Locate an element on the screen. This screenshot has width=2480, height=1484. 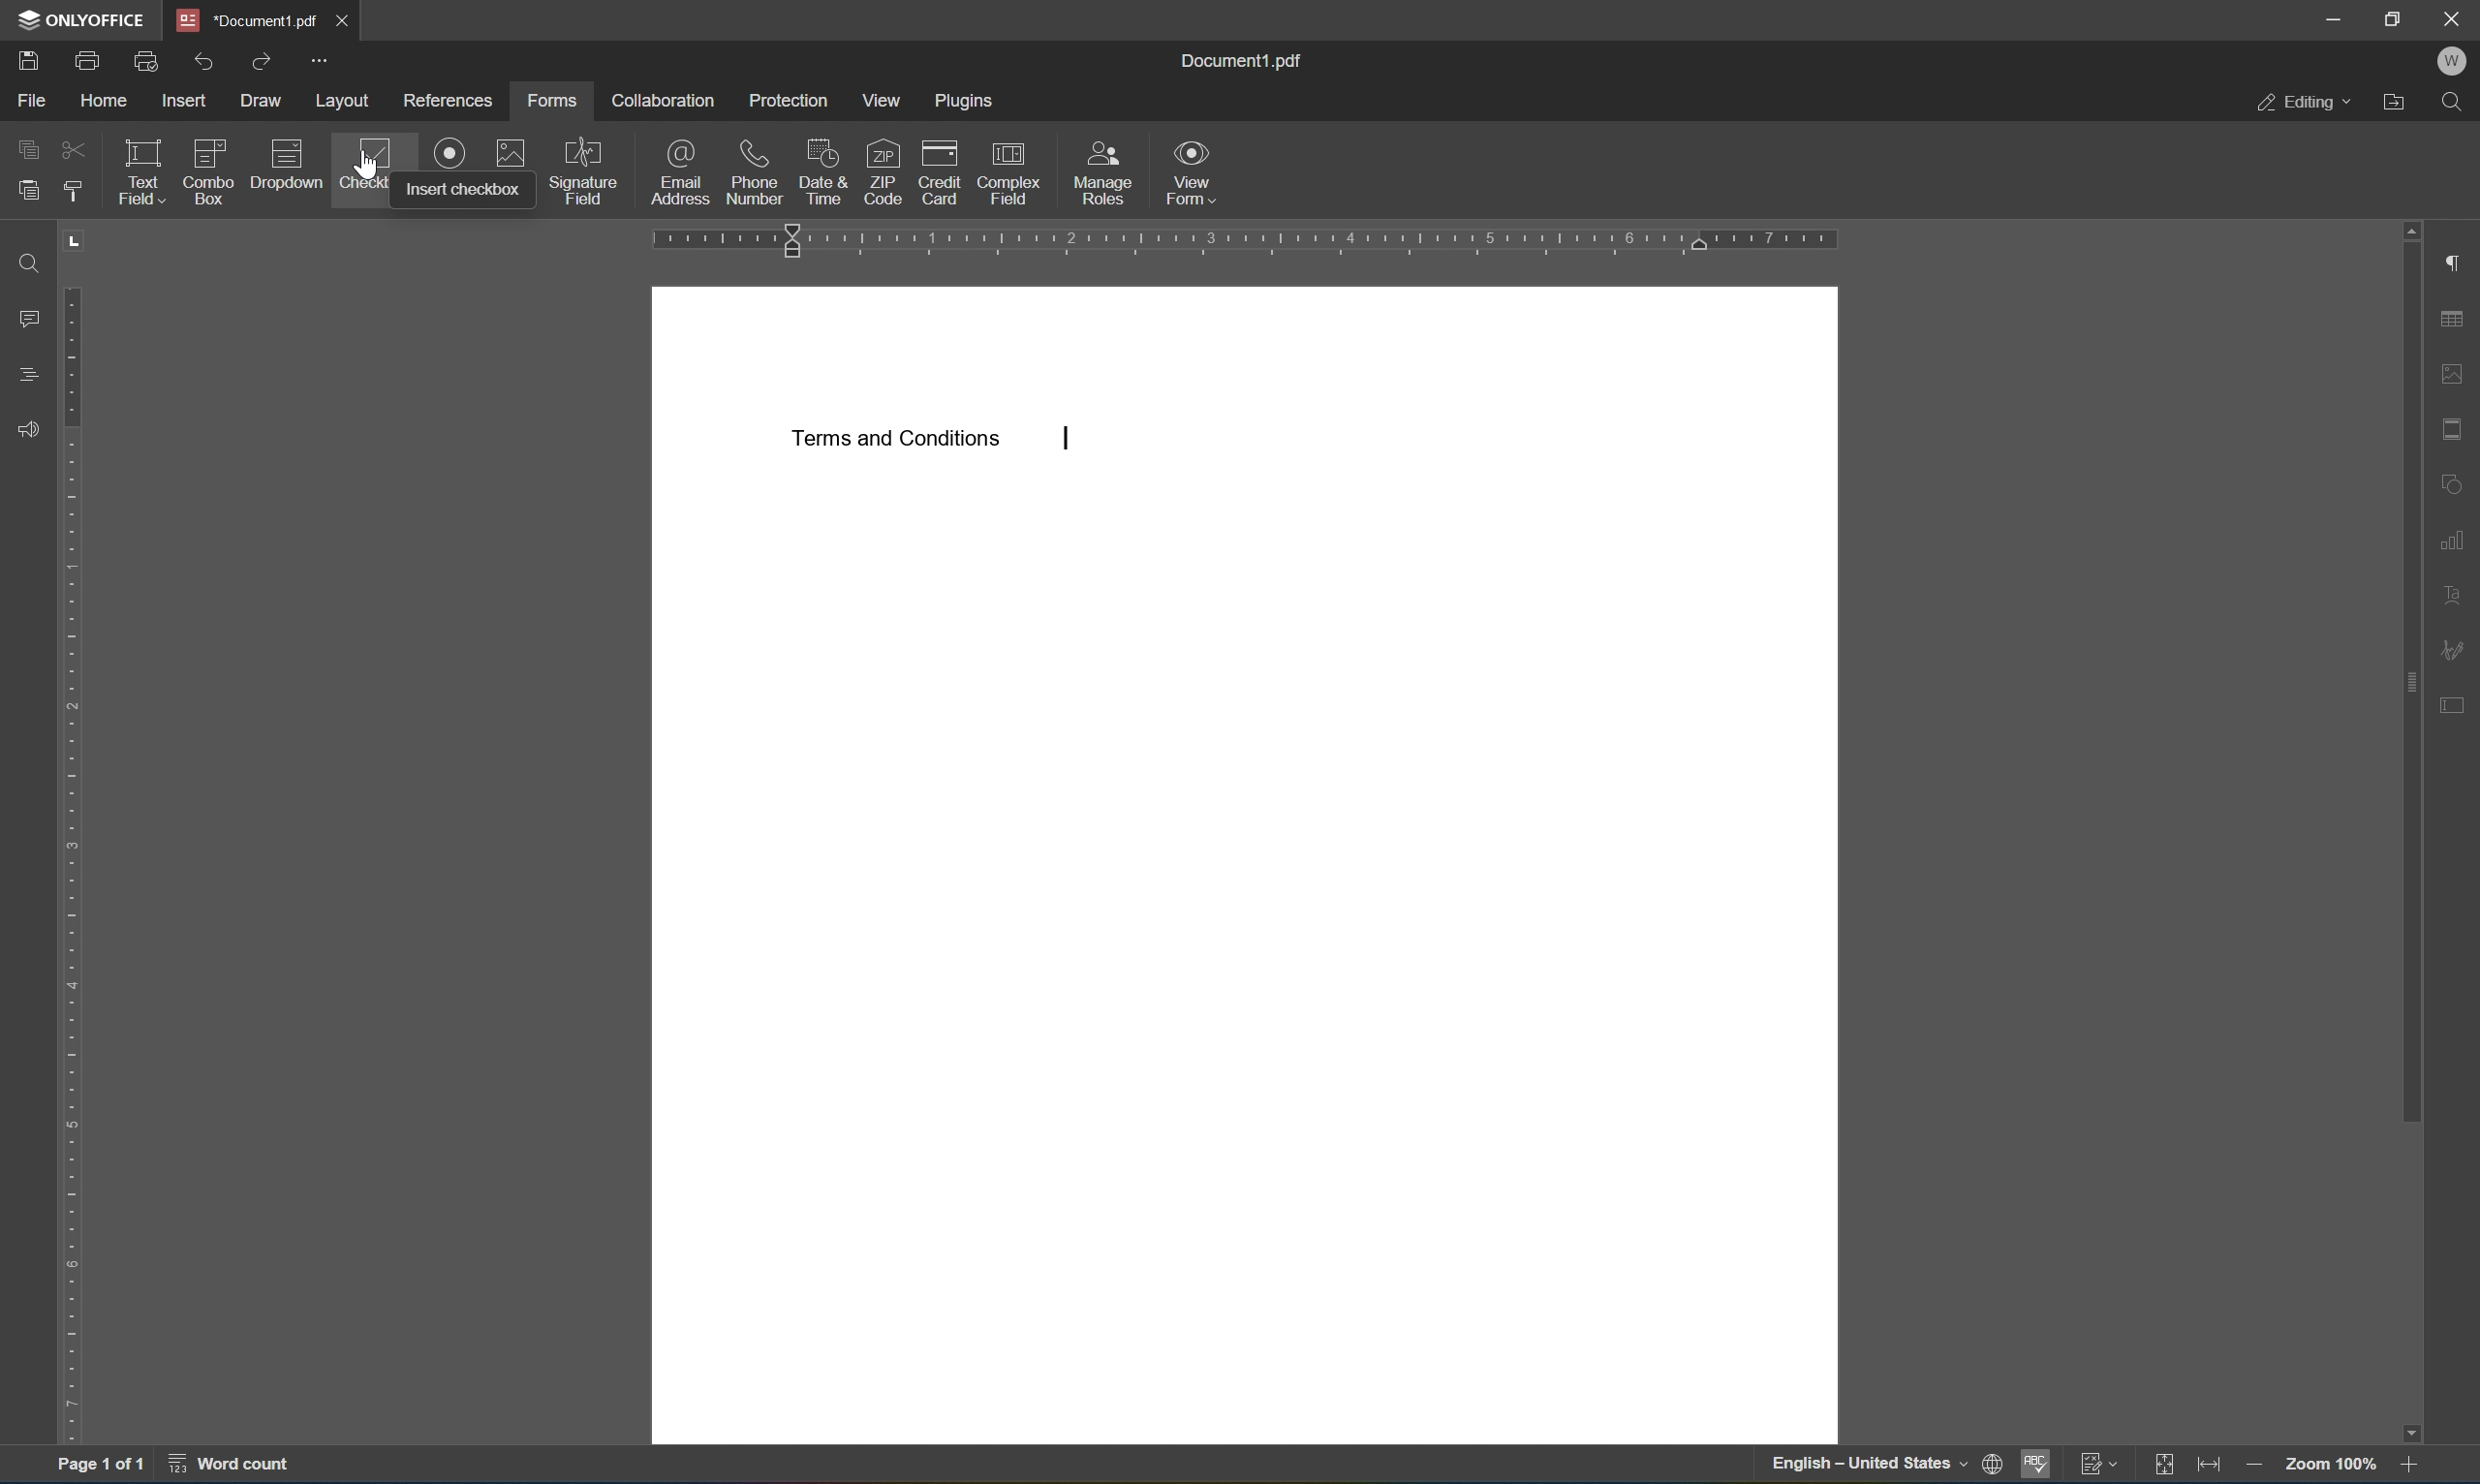
word count is located at coordinates (228, 1468).